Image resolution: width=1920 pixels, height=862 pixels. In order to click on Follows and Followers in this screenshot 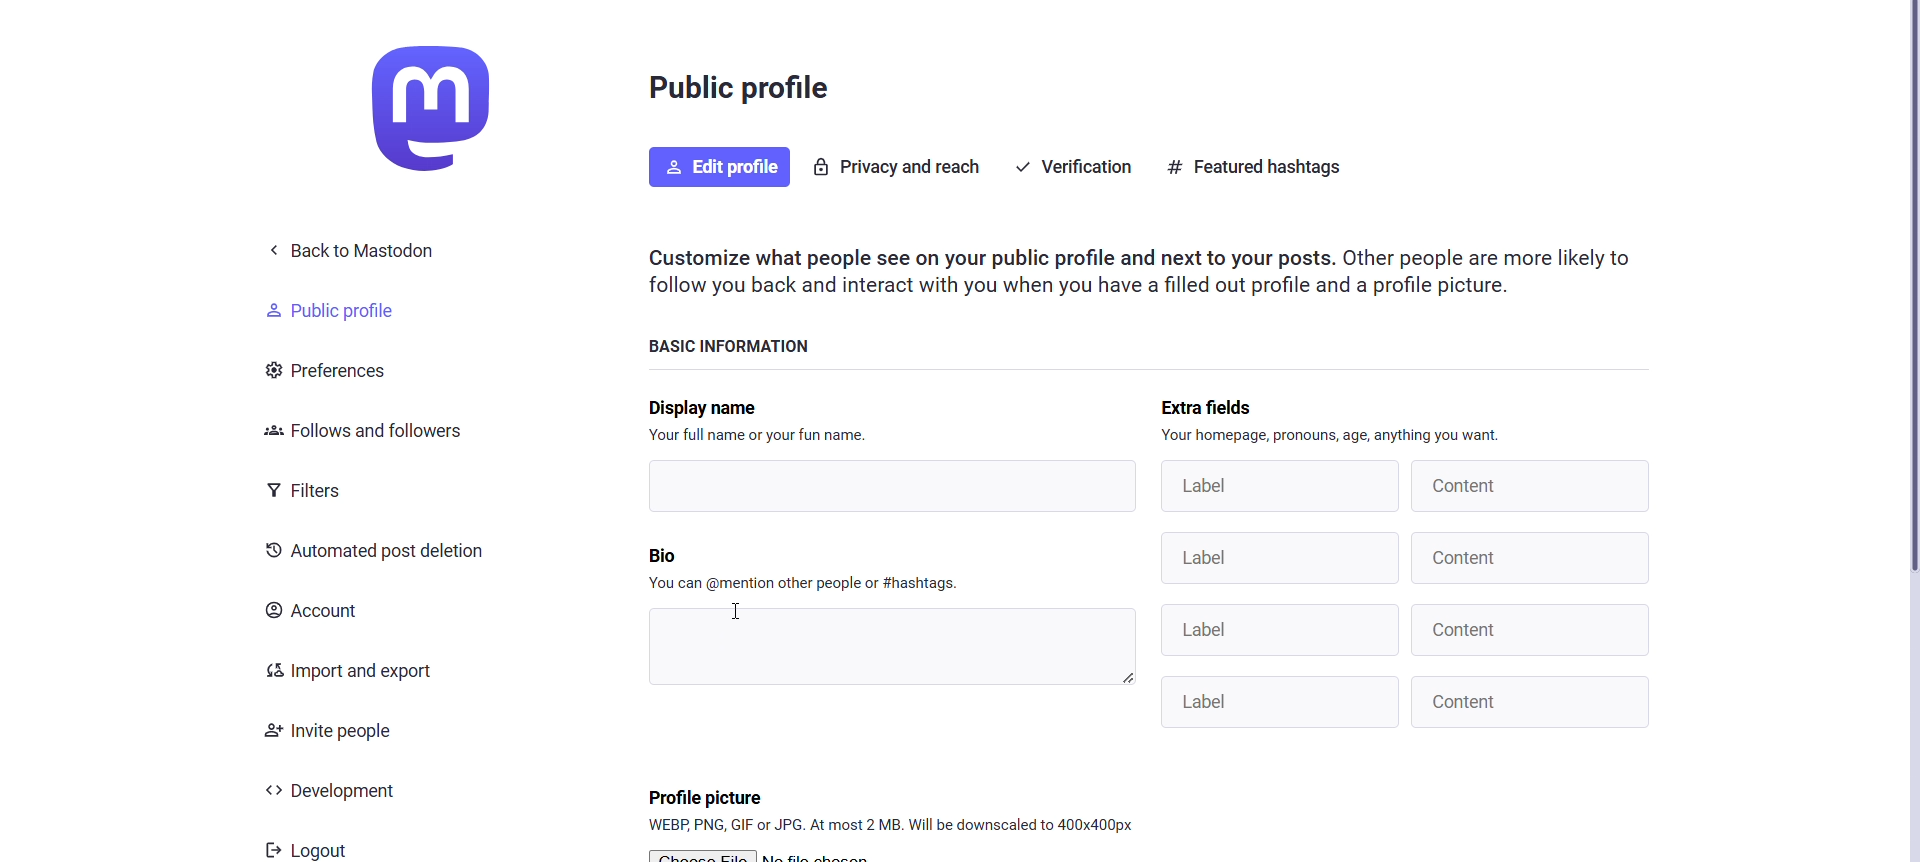, I will do `click(361, 434)`.